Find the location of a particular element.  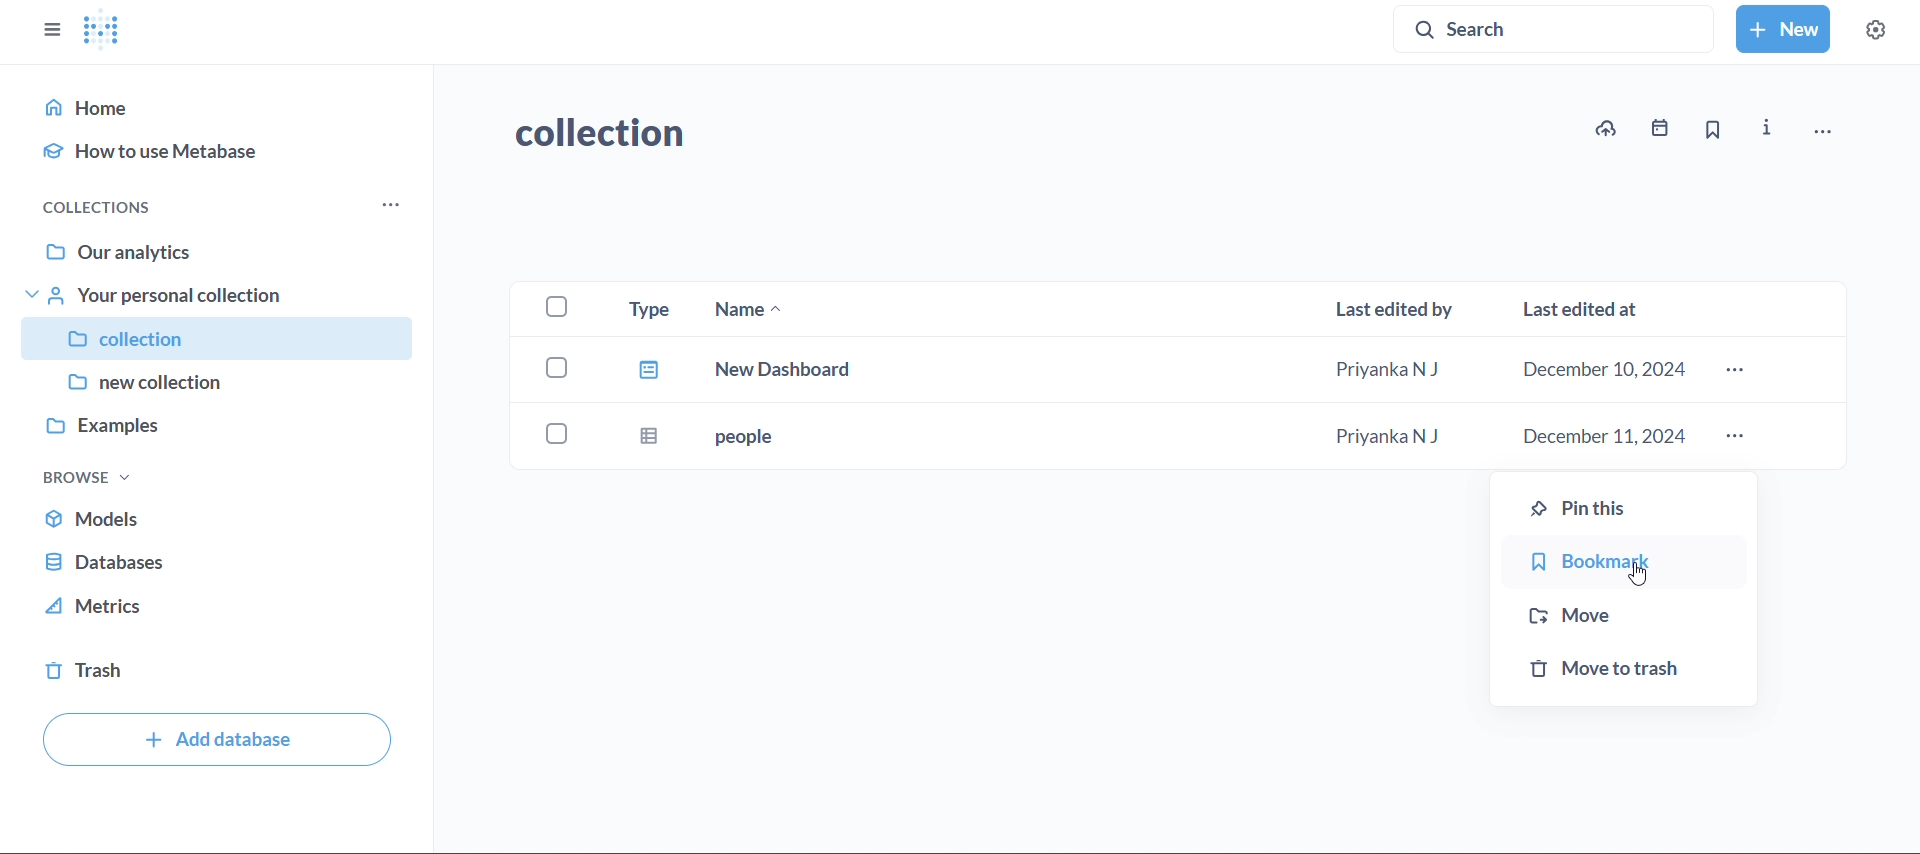

trash  is located at coordinates (220, 675).